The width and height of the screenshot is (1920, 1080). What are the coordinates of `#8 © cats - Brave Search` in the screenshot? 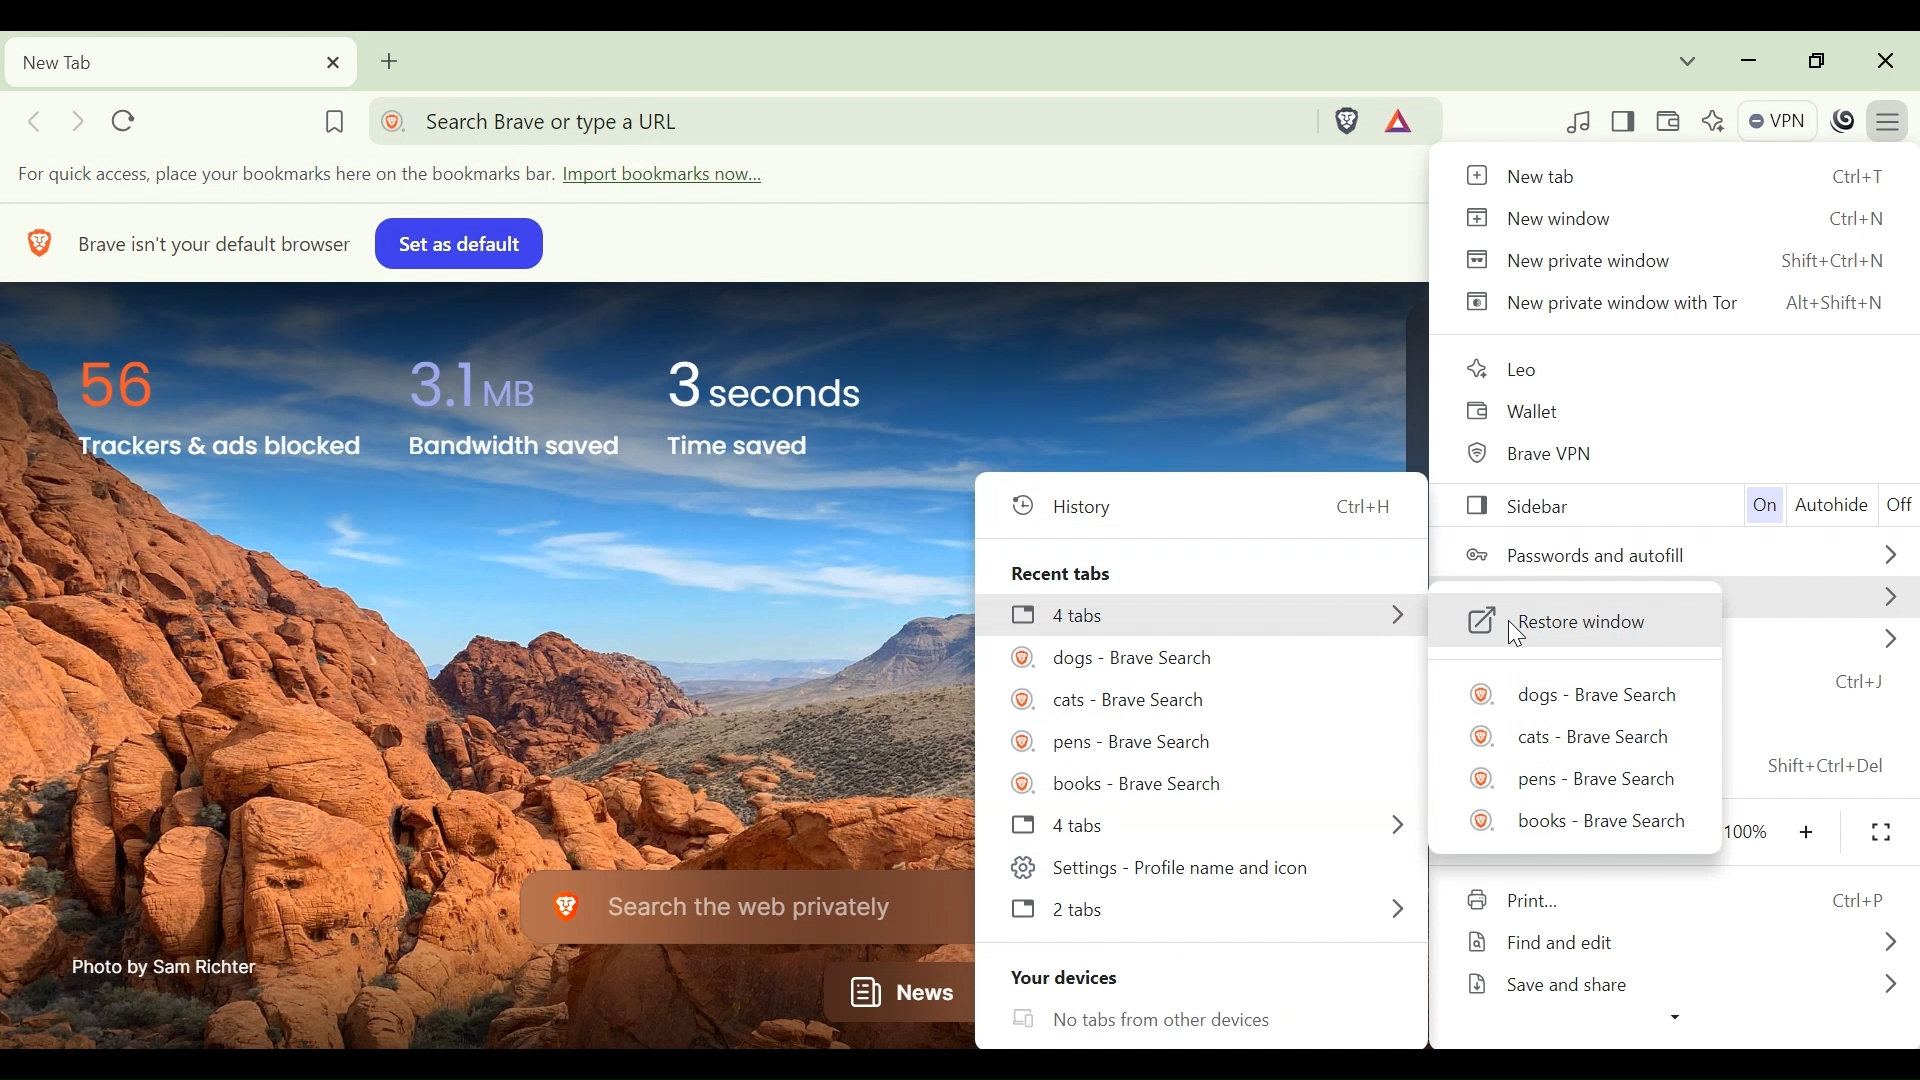 It's located at (1115, 699).